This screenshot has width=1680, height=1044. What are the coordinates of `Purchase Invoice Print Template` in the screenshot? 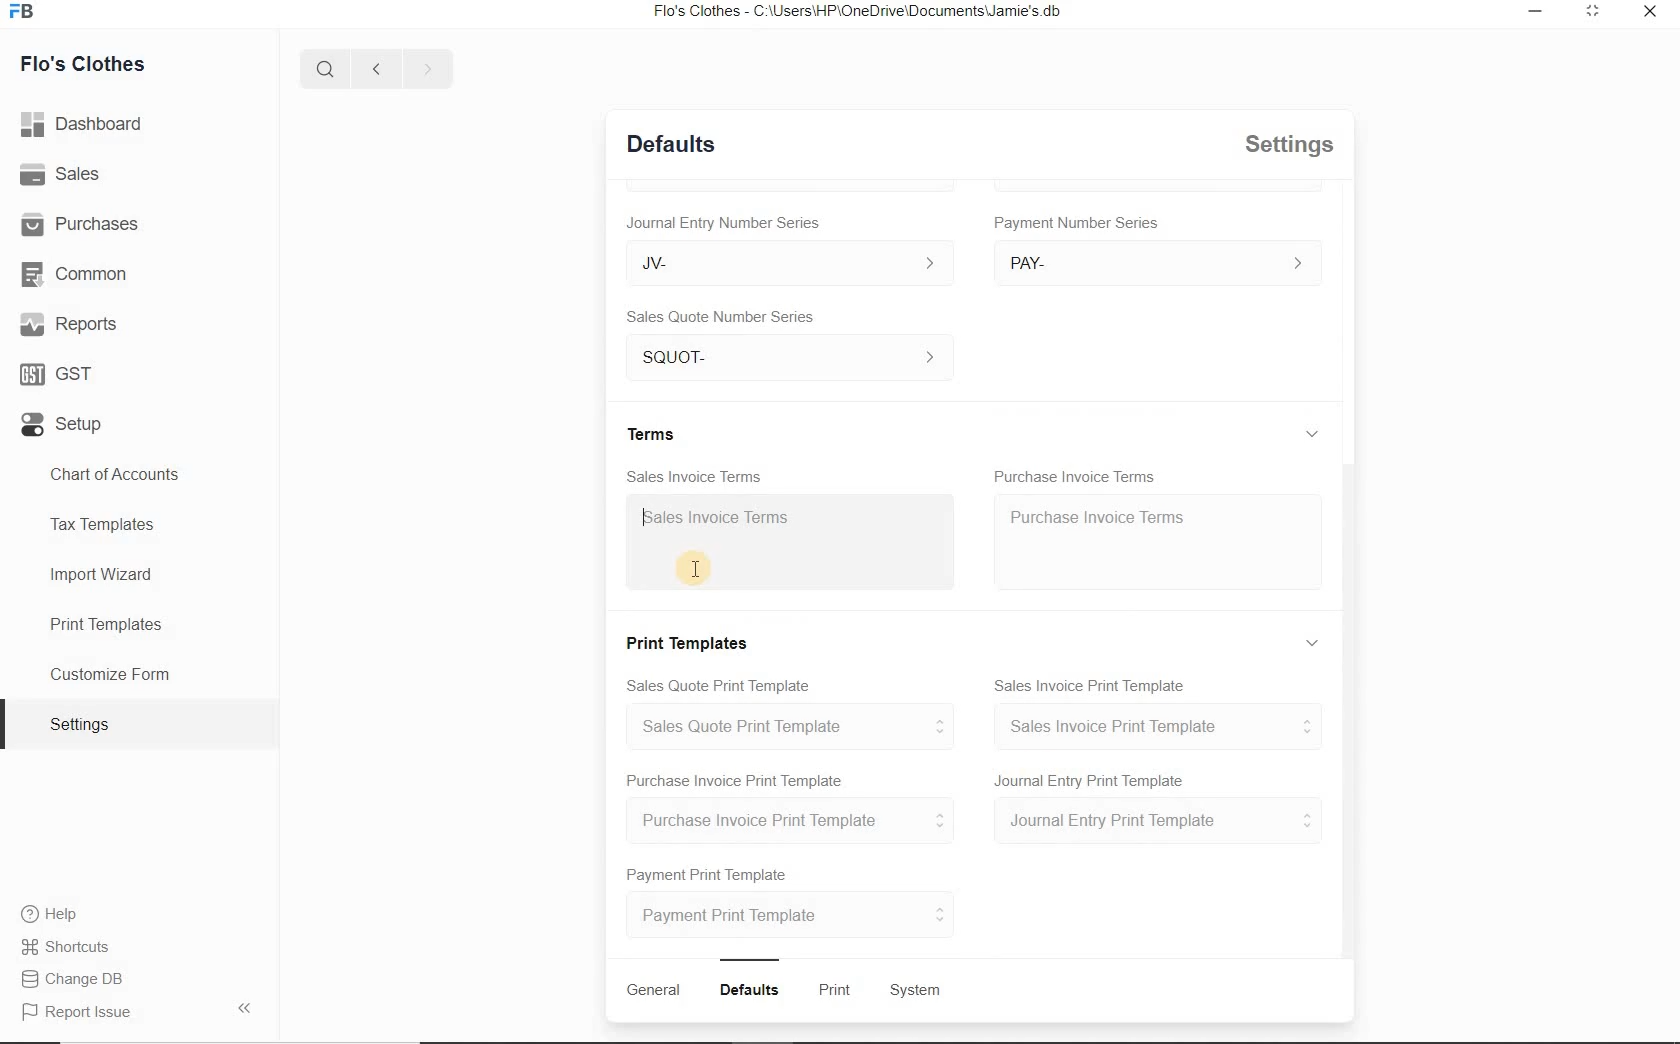 It's located at (789, 819).